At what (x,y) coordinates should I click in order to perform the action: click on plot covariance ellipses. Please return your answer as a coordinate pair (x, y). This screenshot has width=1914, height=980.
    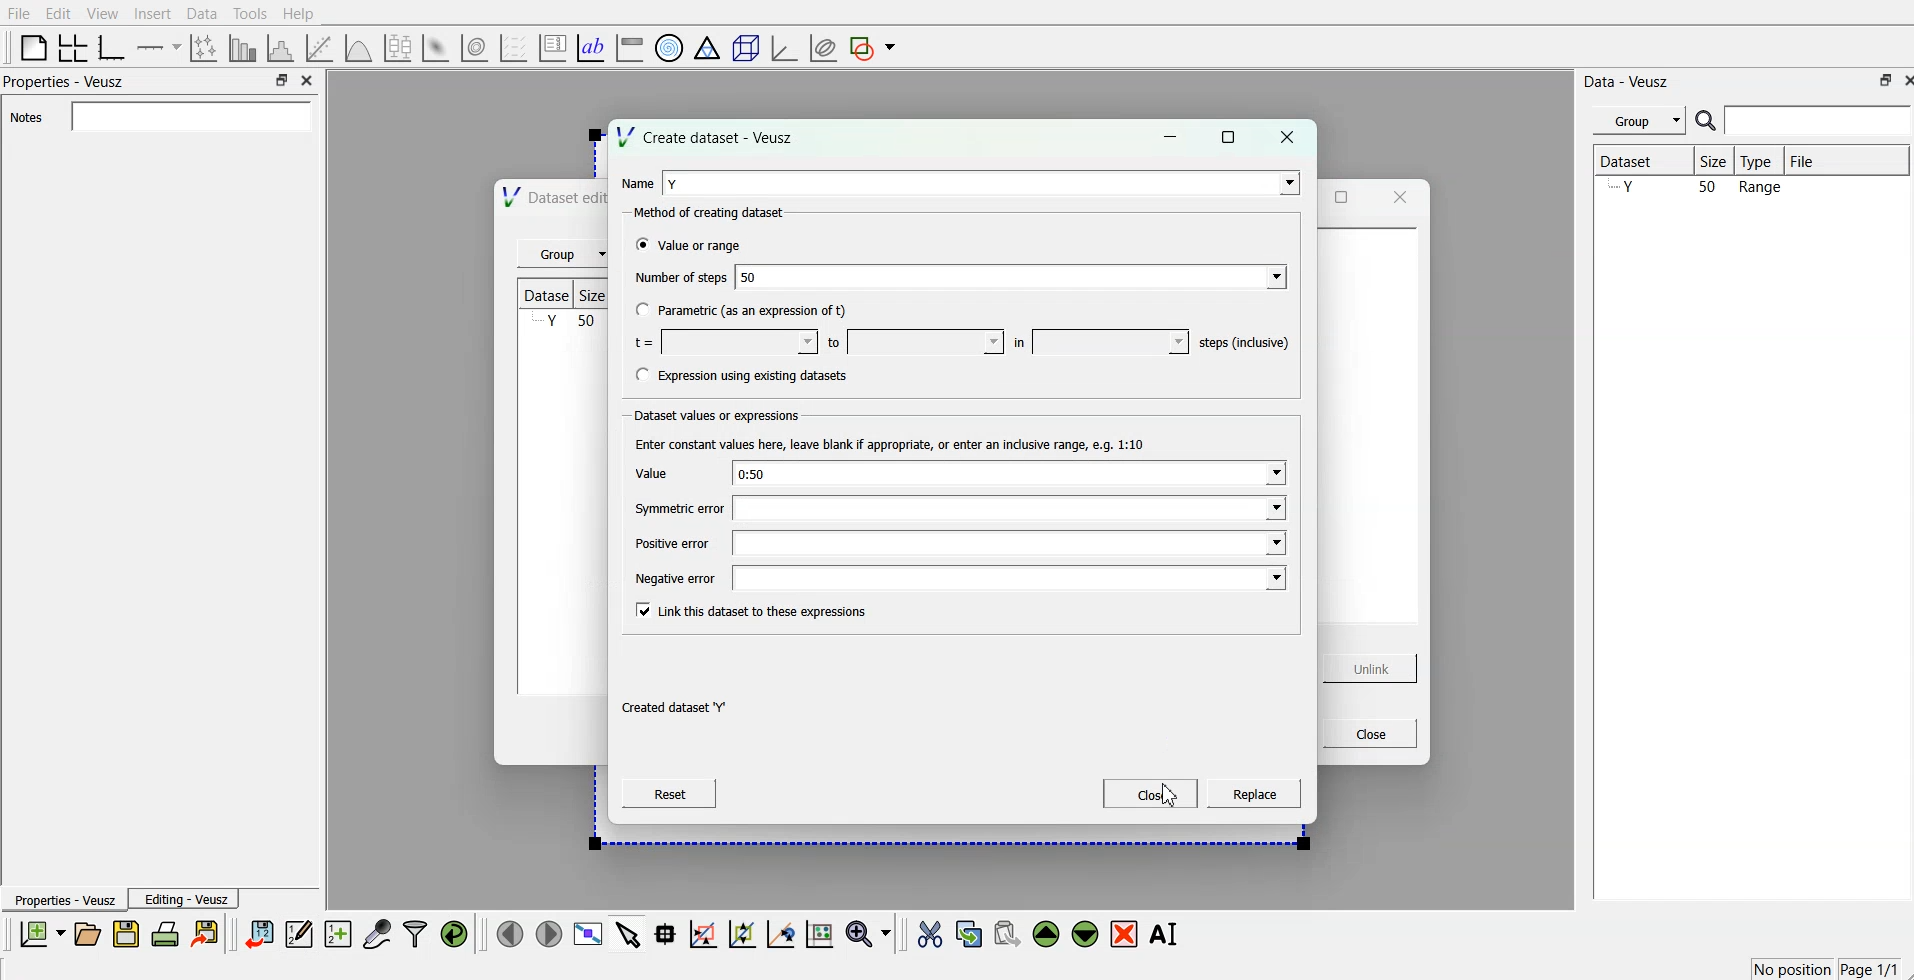
    Looking at the image, I should click on (822, 46).